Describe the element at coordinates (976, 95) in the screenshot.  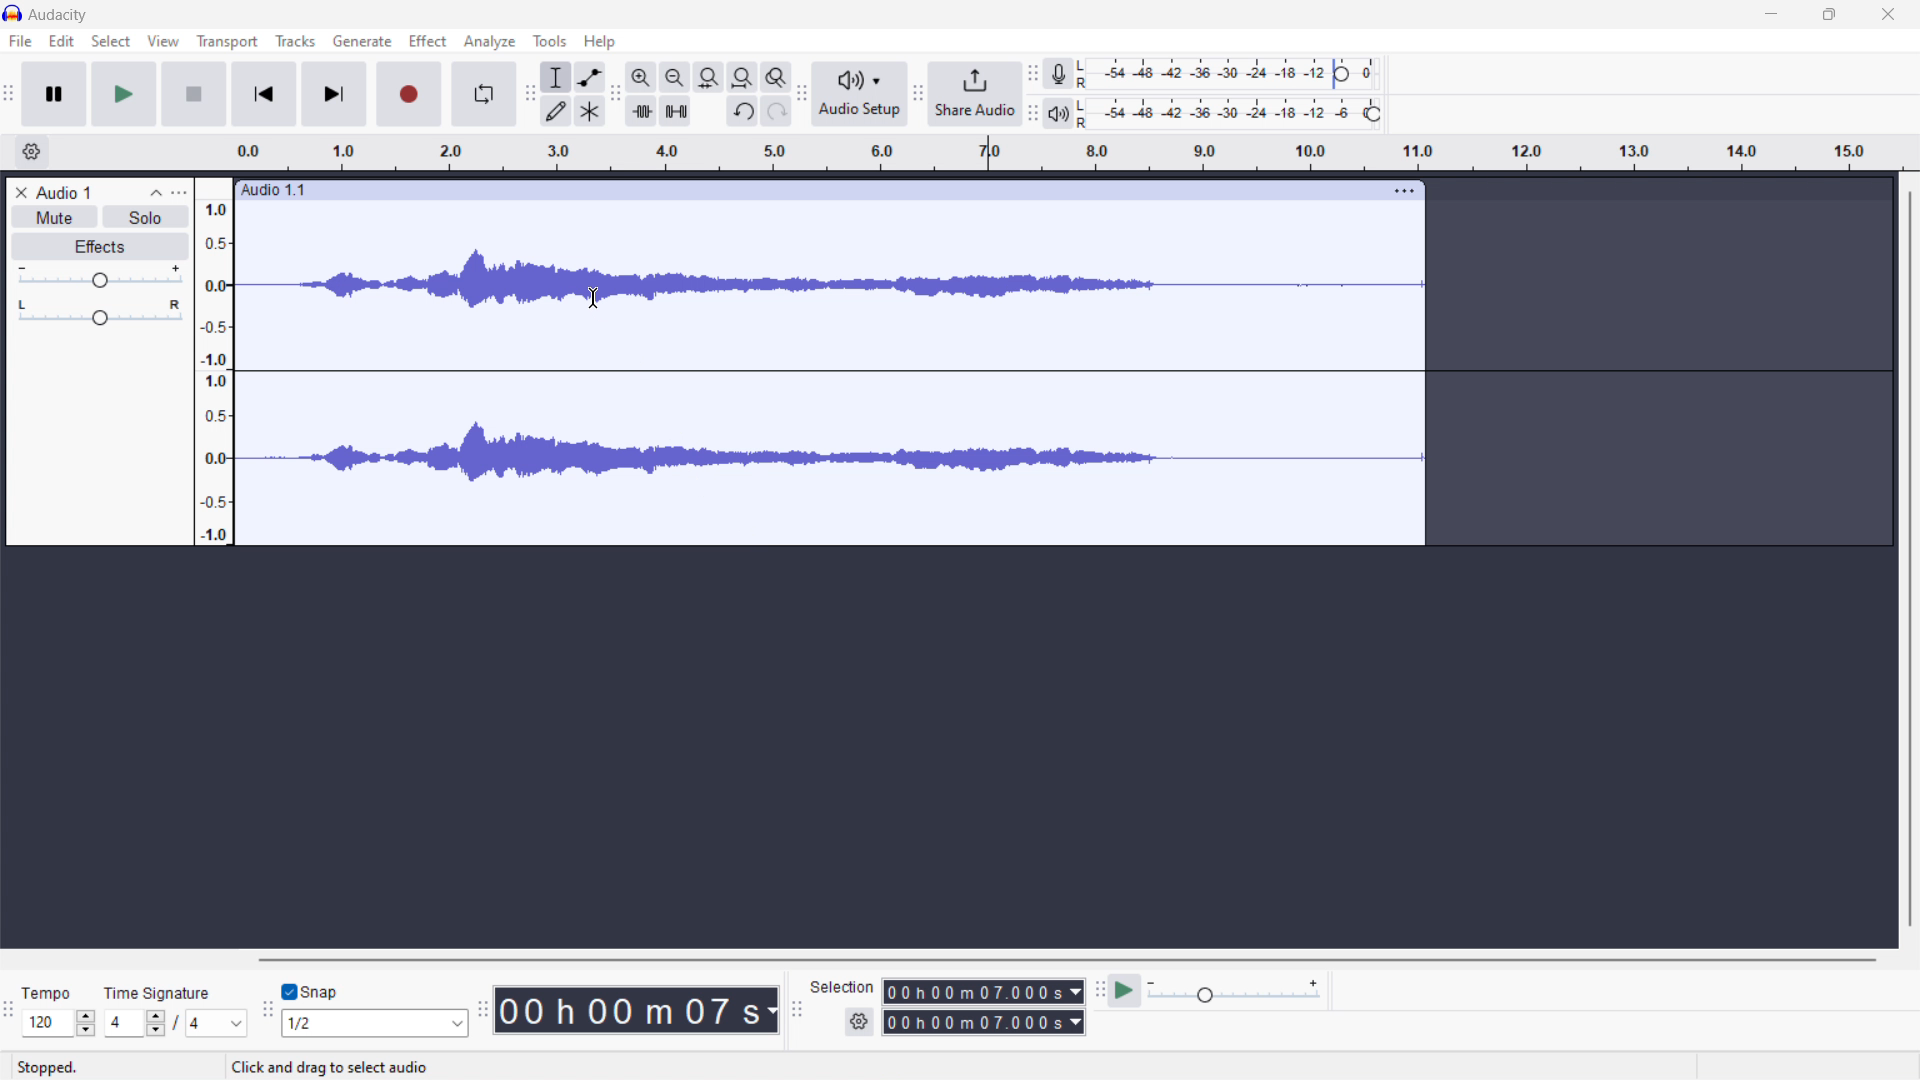
I see `share audio` at that location.